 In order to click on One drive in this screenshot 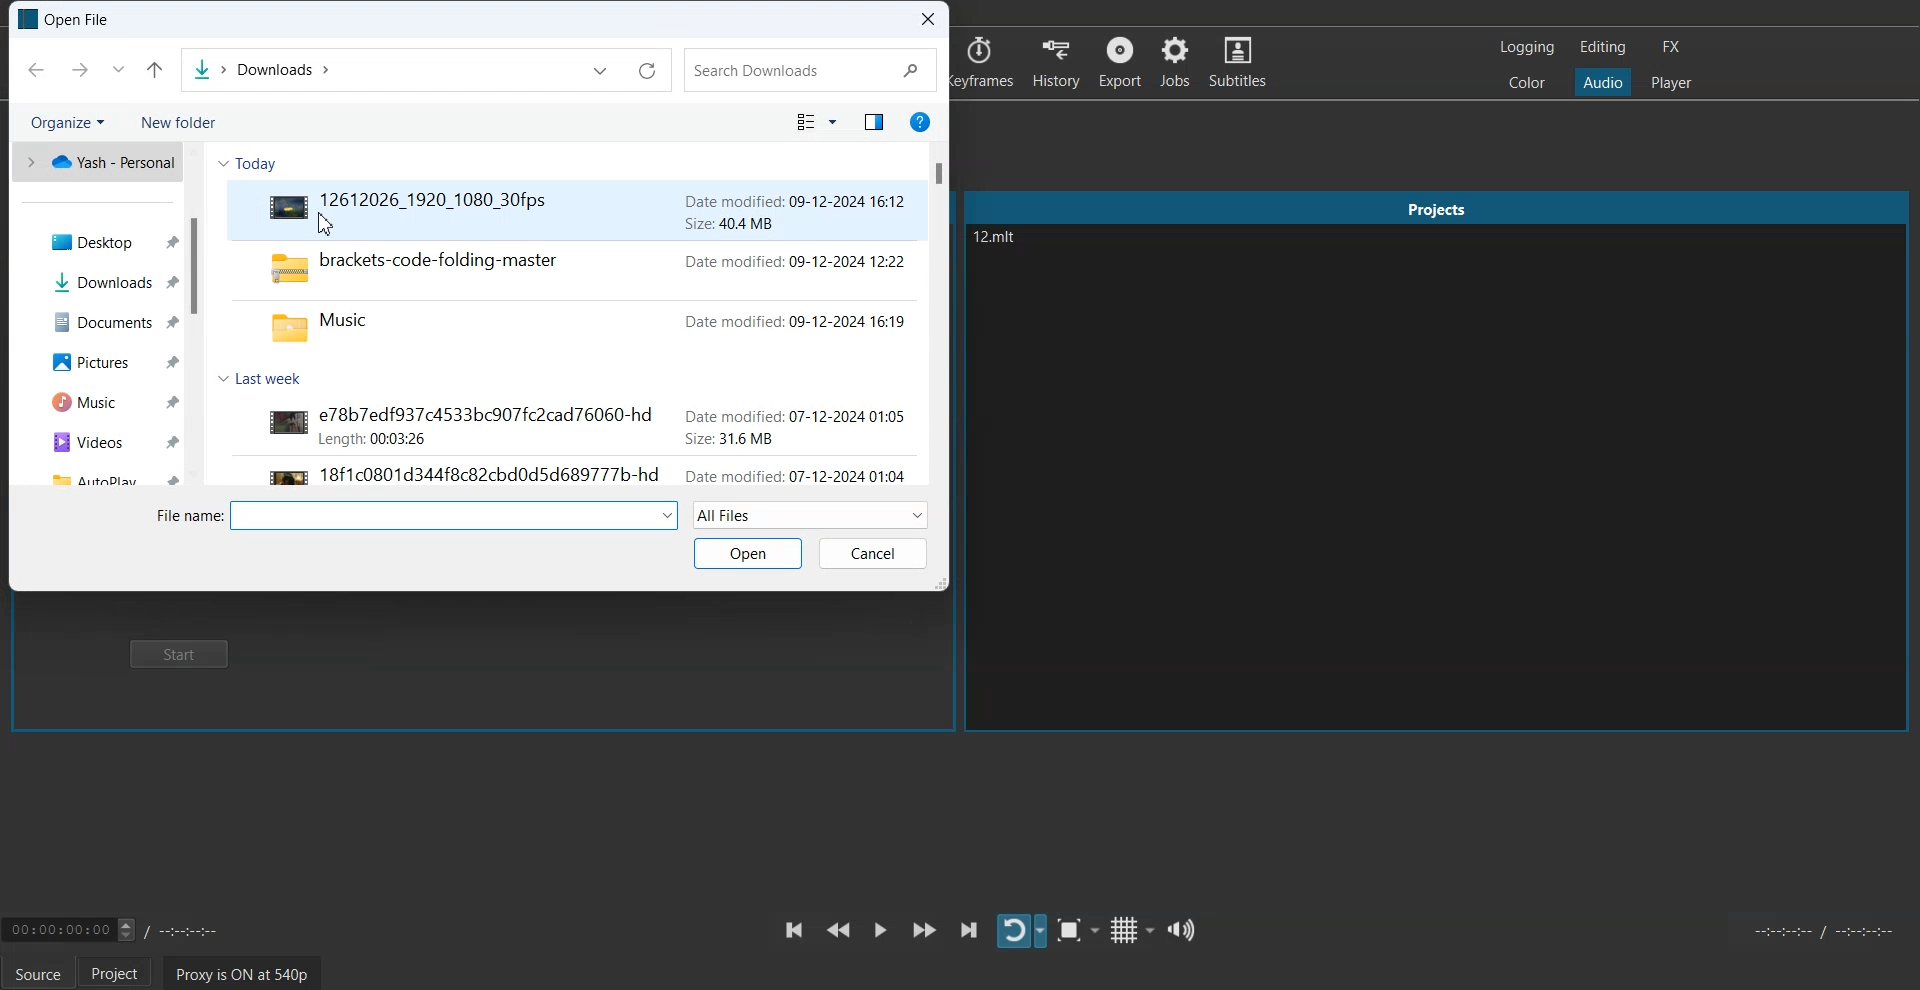, I will do `click(97, 162)`.